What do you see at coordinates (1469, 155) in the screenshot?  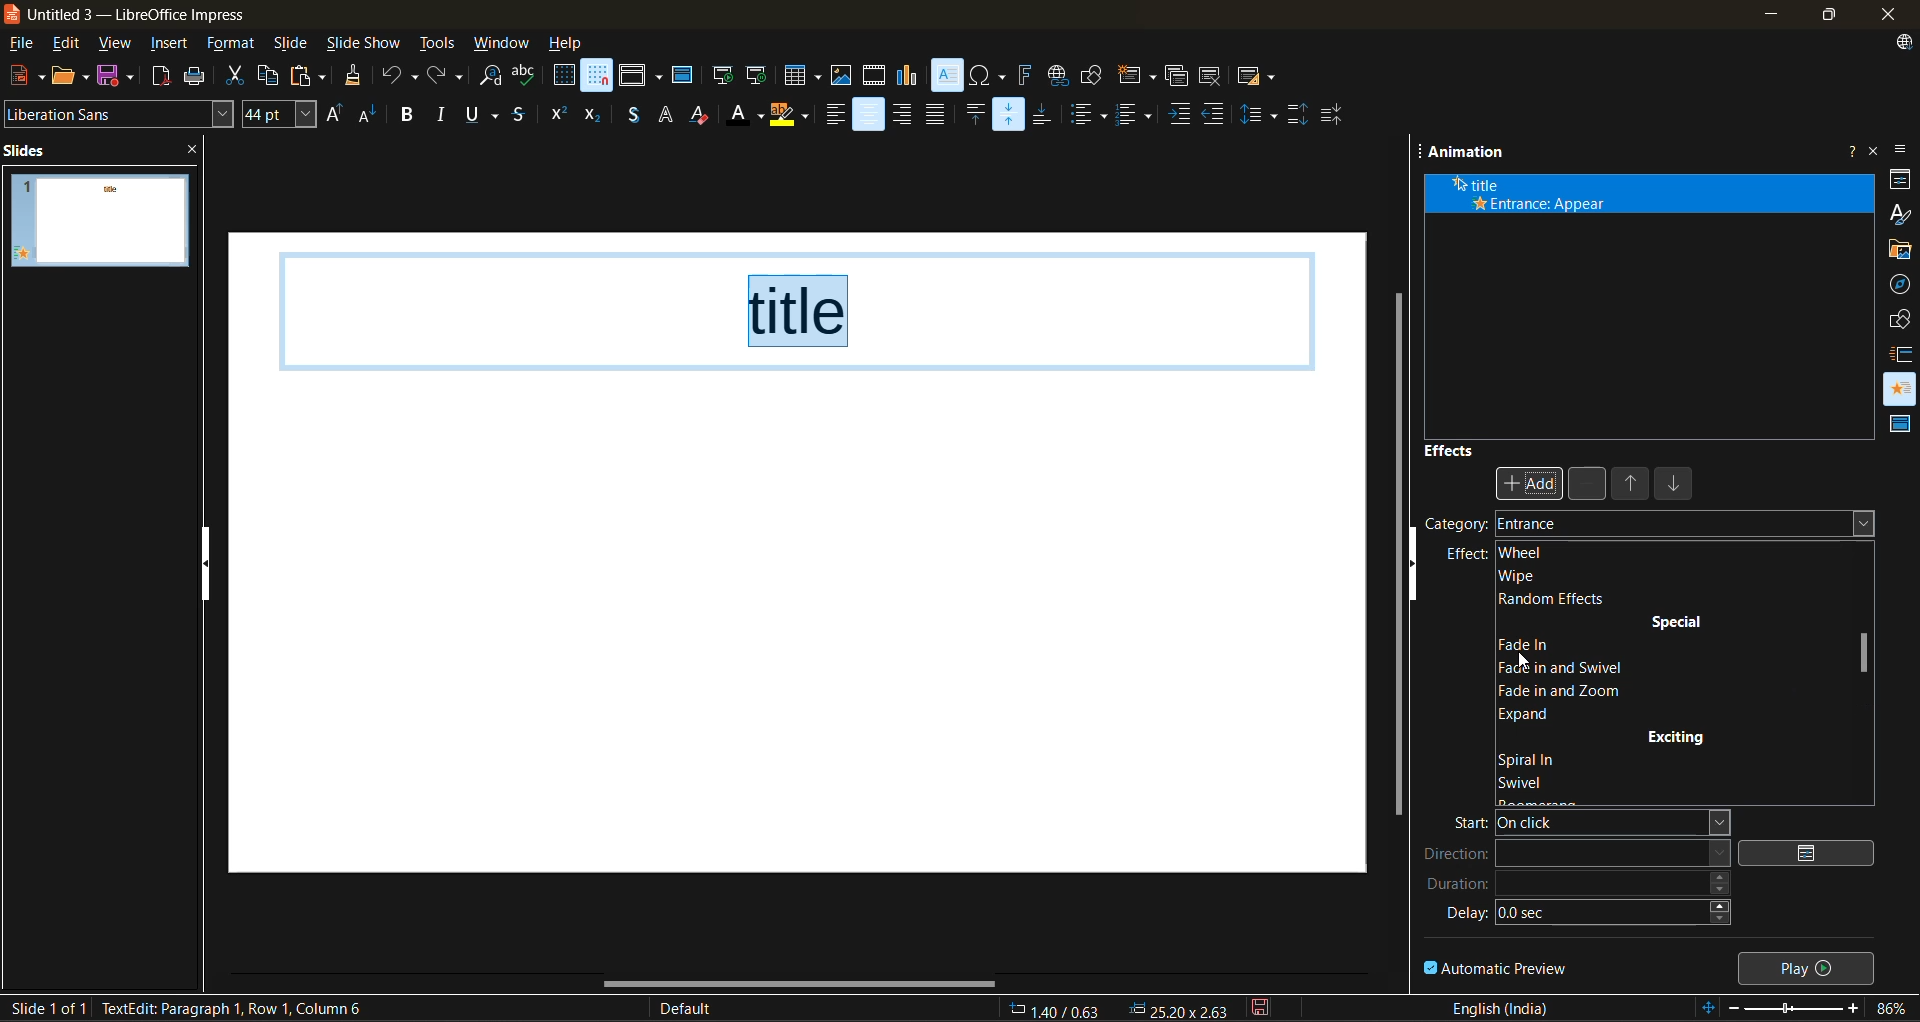 I see `animation` at bounding box center [1469, 155].